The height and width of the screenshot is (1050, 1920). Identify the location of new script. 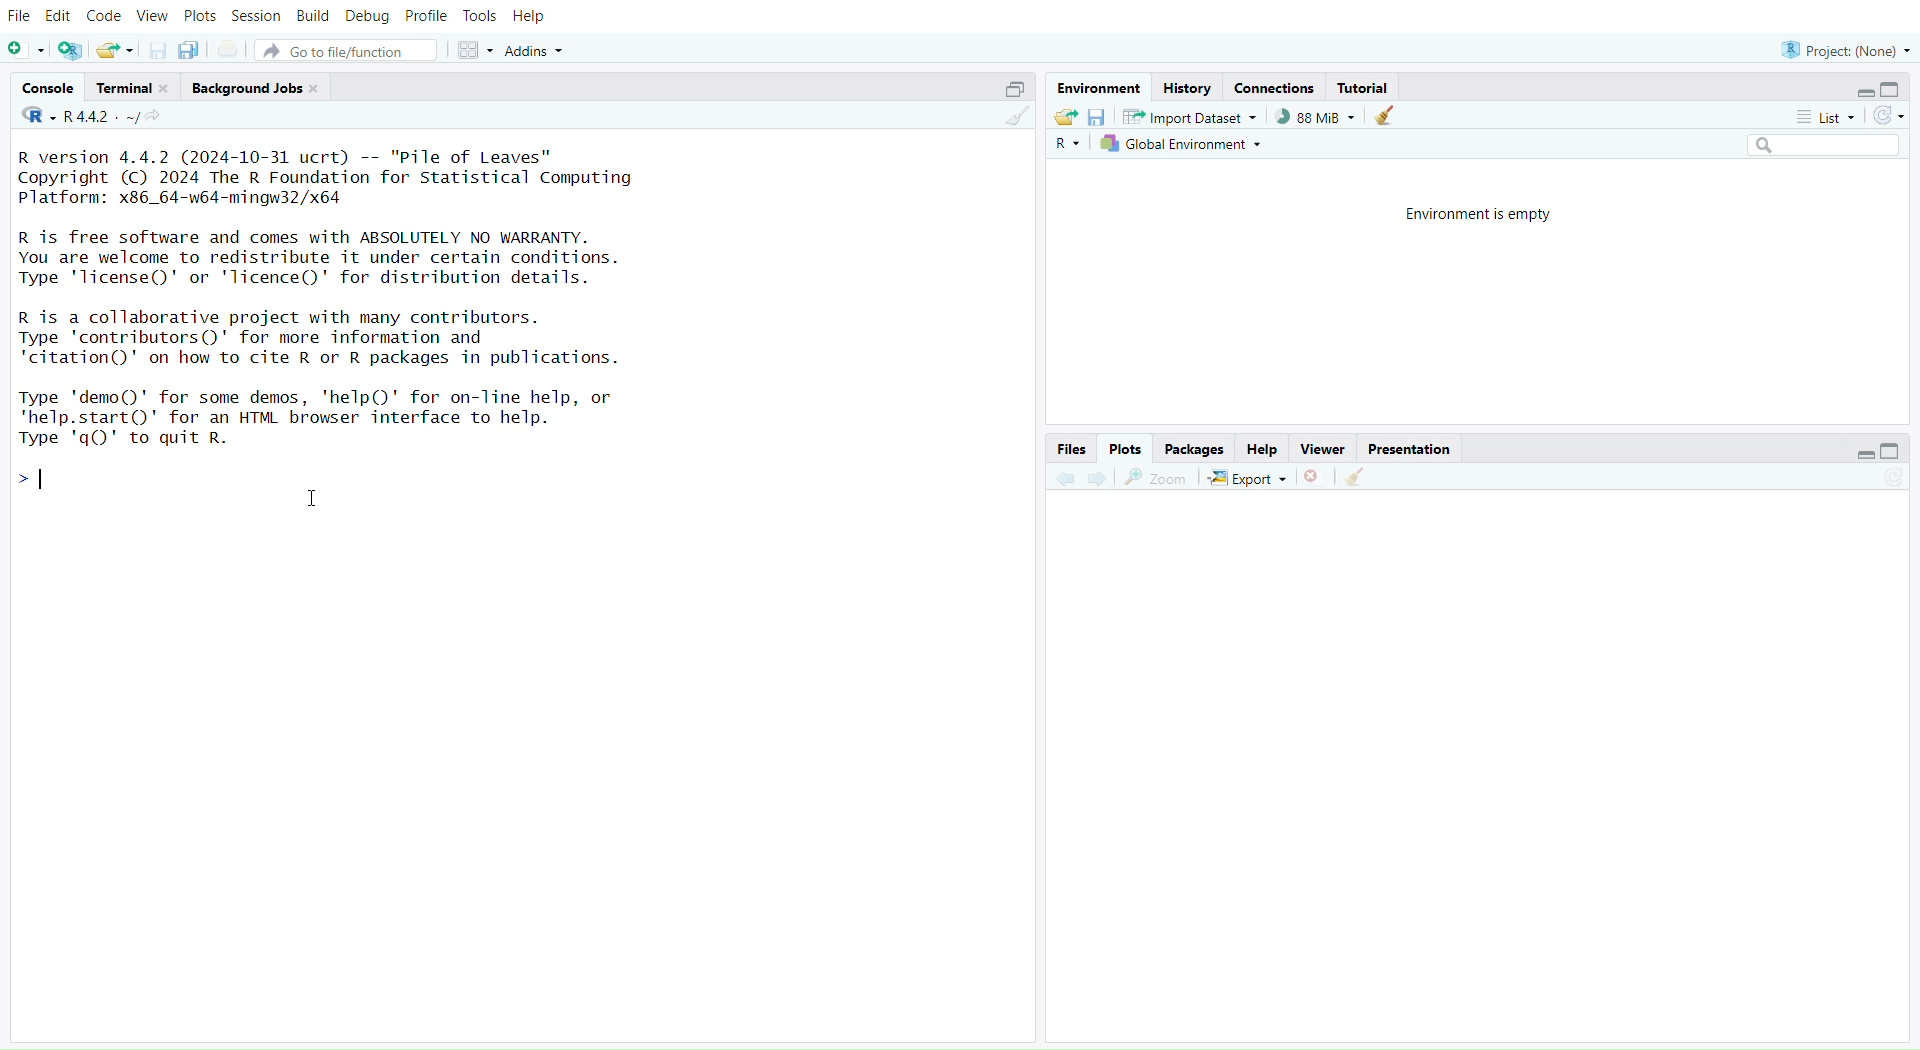
(25, 49).